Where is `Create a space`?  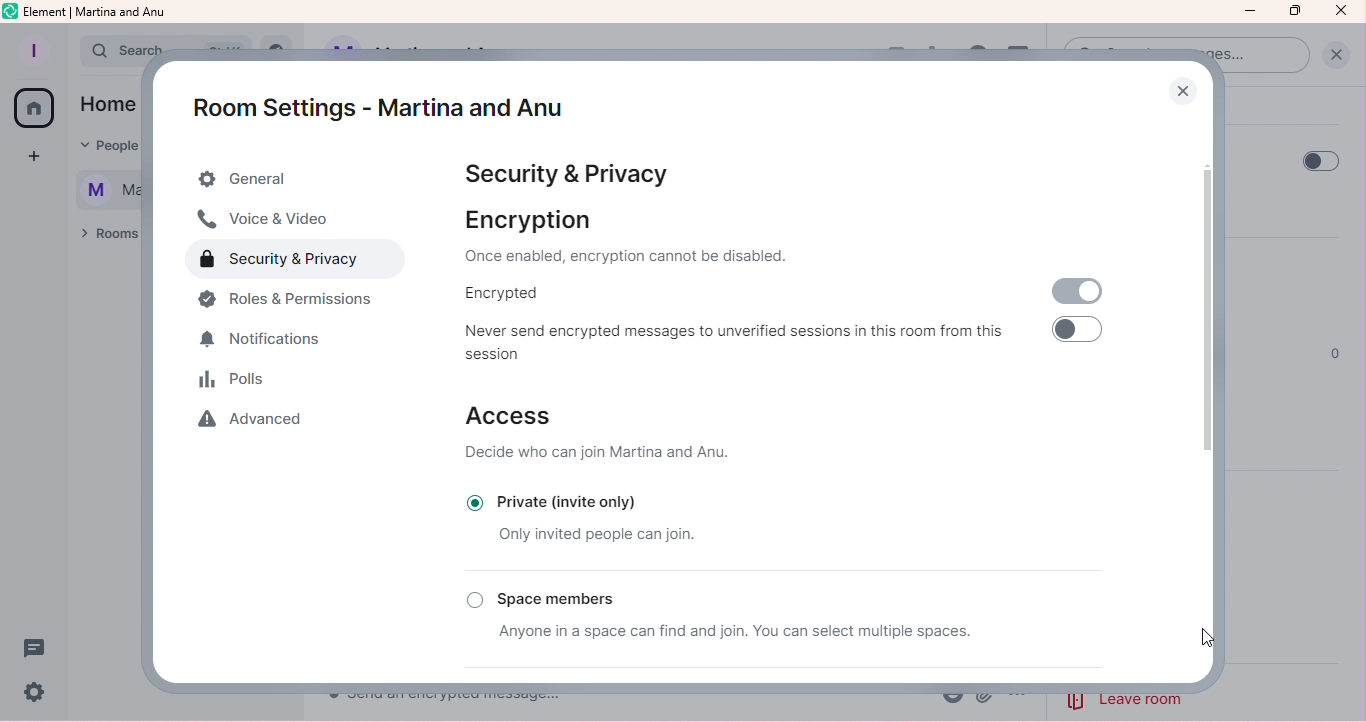
Create a space is located at coordinates (38, 160).